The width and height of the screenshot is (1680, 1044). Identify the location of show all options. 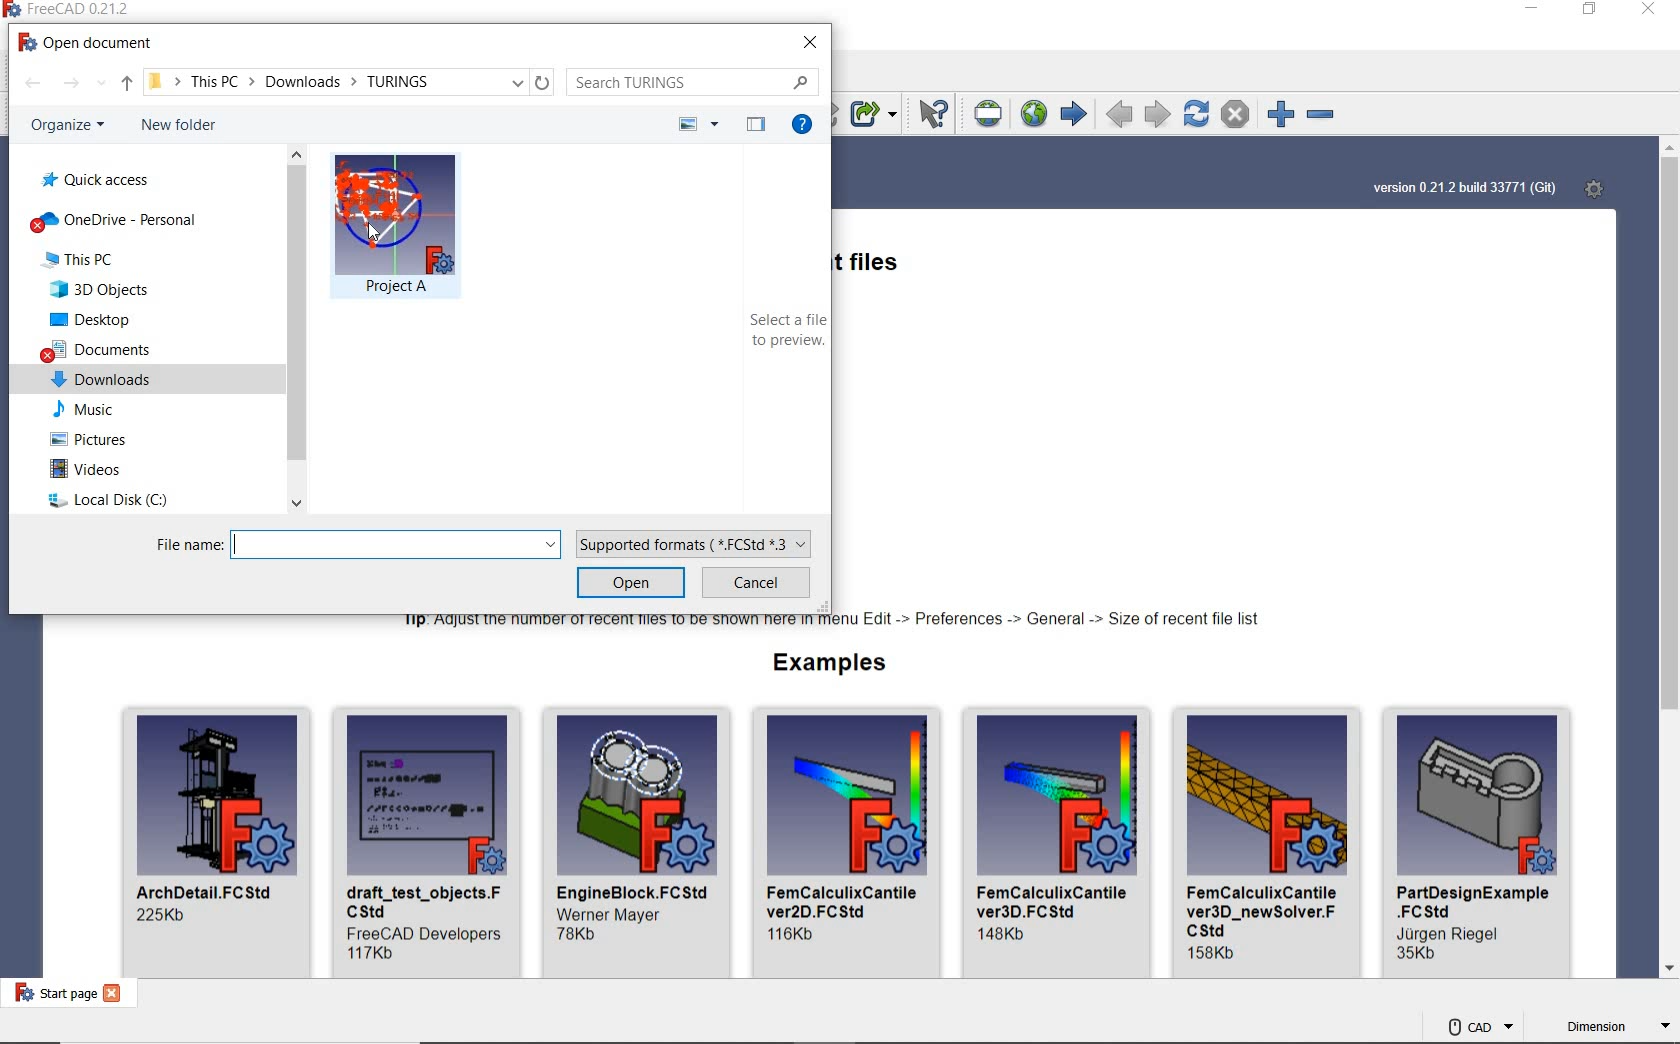
(104, 85).